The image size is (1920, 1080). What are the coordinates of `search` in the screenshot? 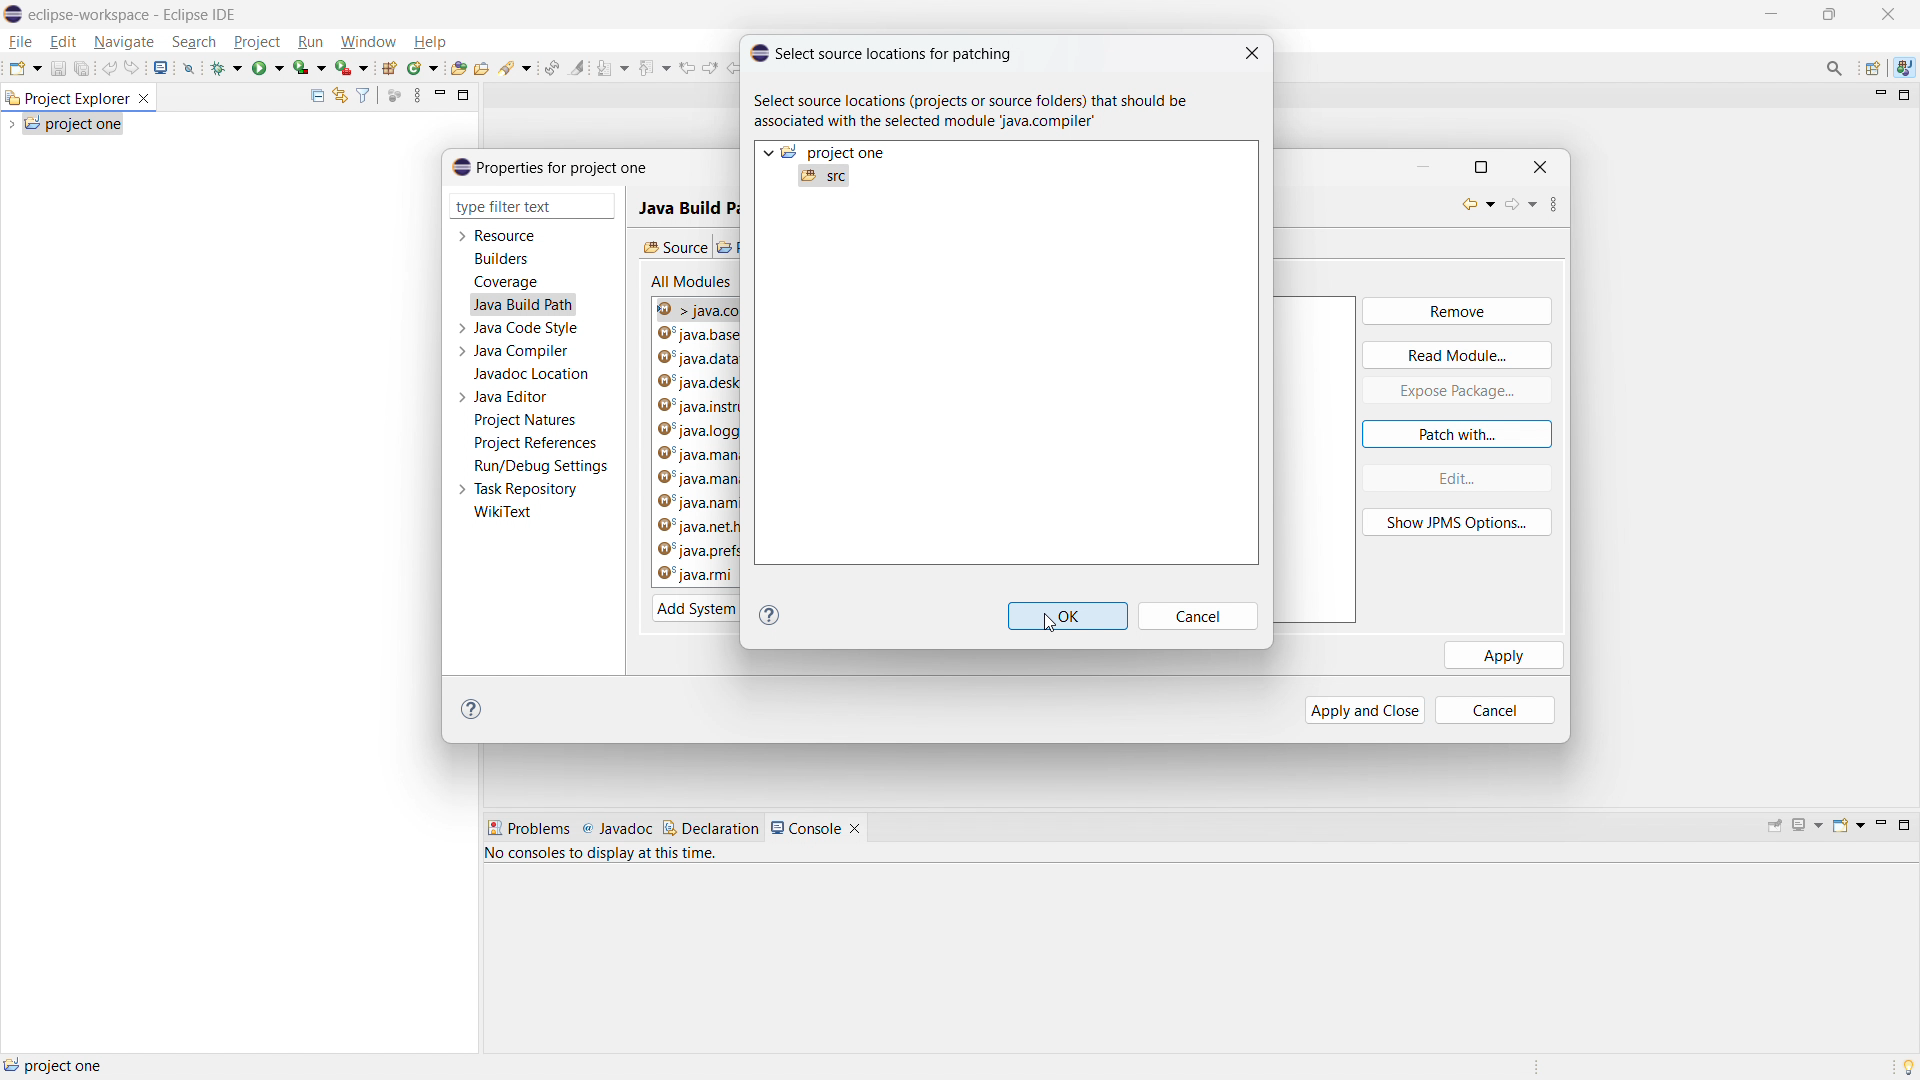 It's located at (516, 68).